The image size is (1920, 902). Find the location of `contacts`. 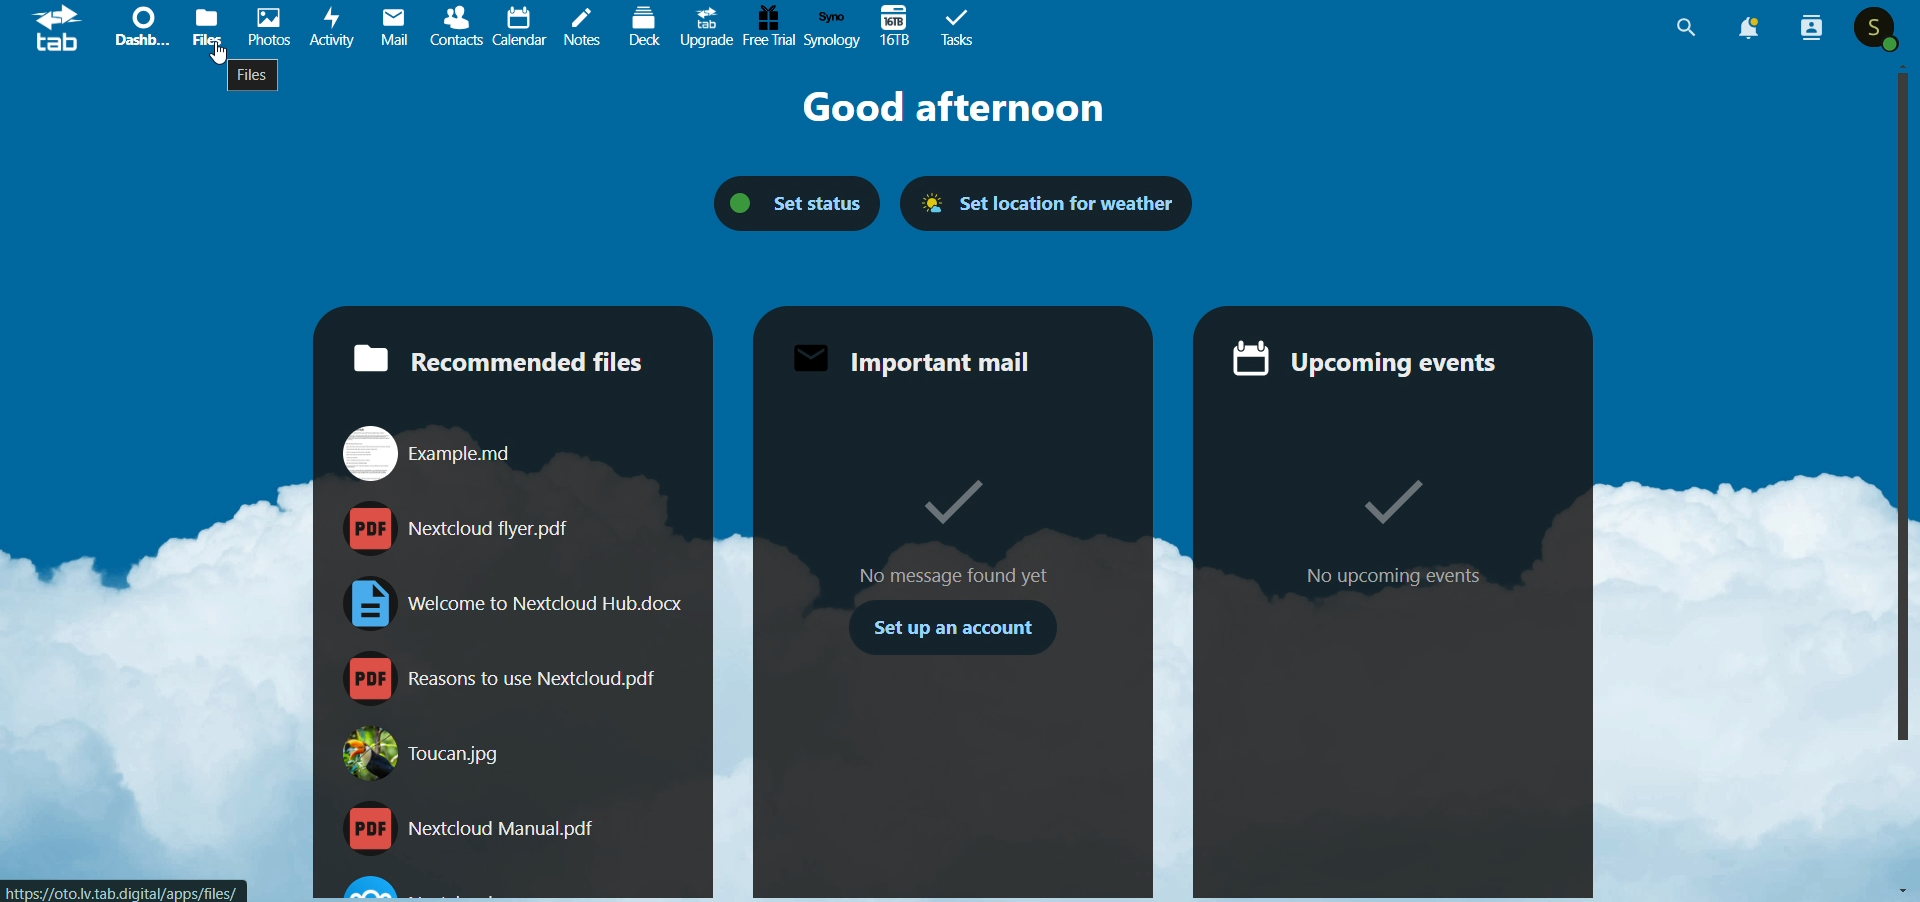

contacts is located at coordinates (450, 31).